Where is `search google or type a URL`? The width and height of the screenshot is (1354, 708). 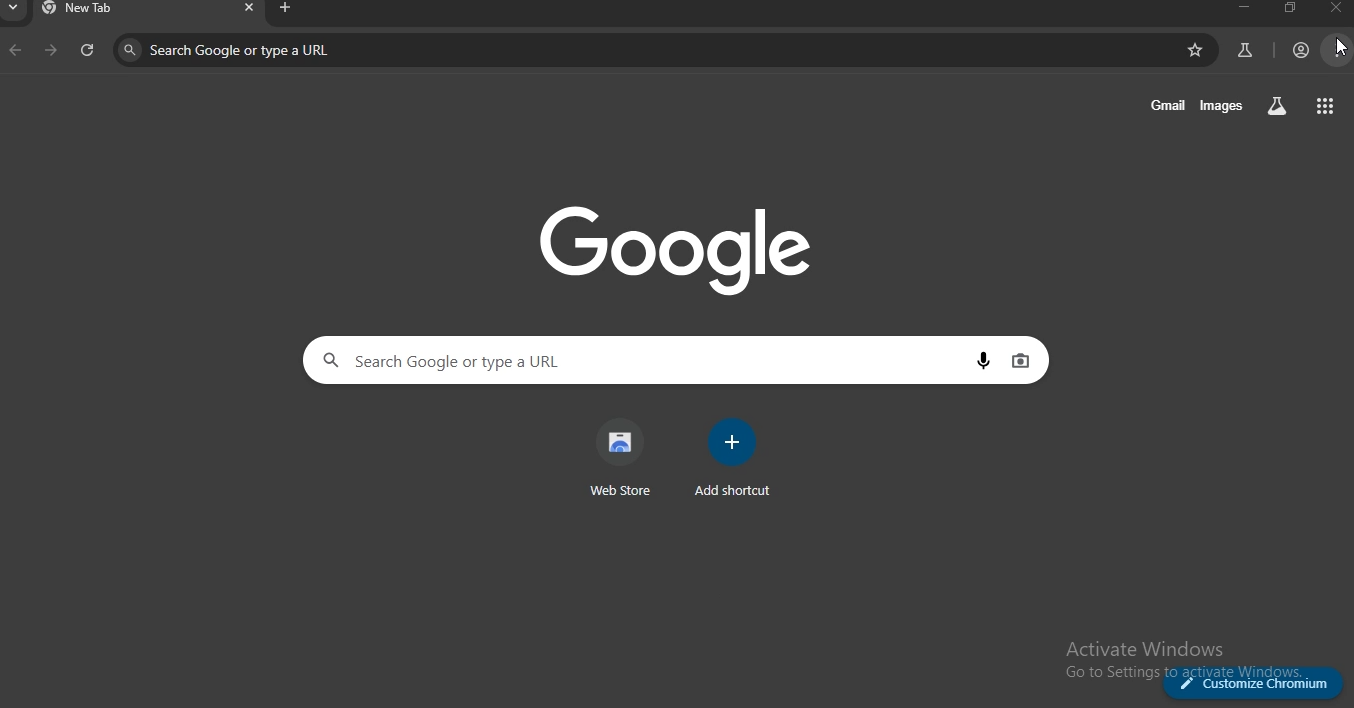 search google or type a URL is located at coordinates (611, 360).